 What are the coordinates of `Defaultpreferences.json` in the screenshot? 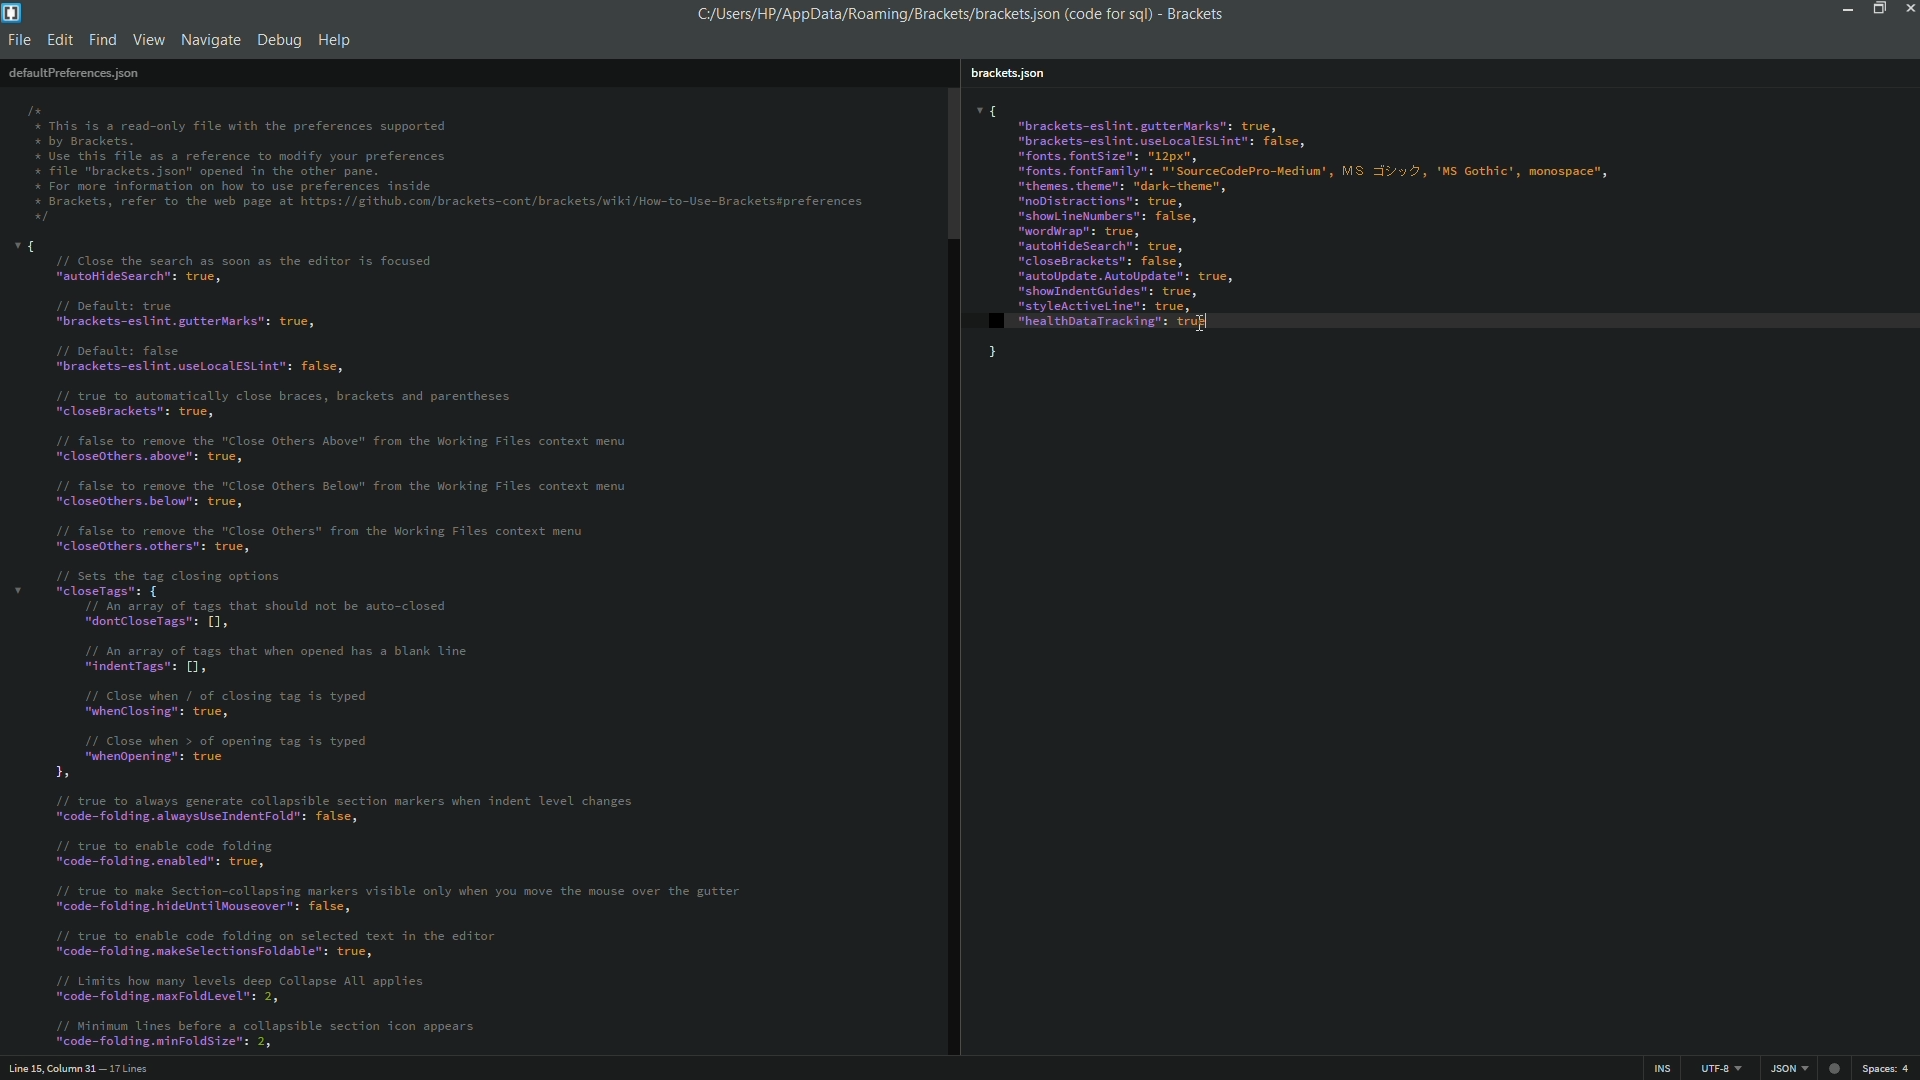 It's located at (74, 73).